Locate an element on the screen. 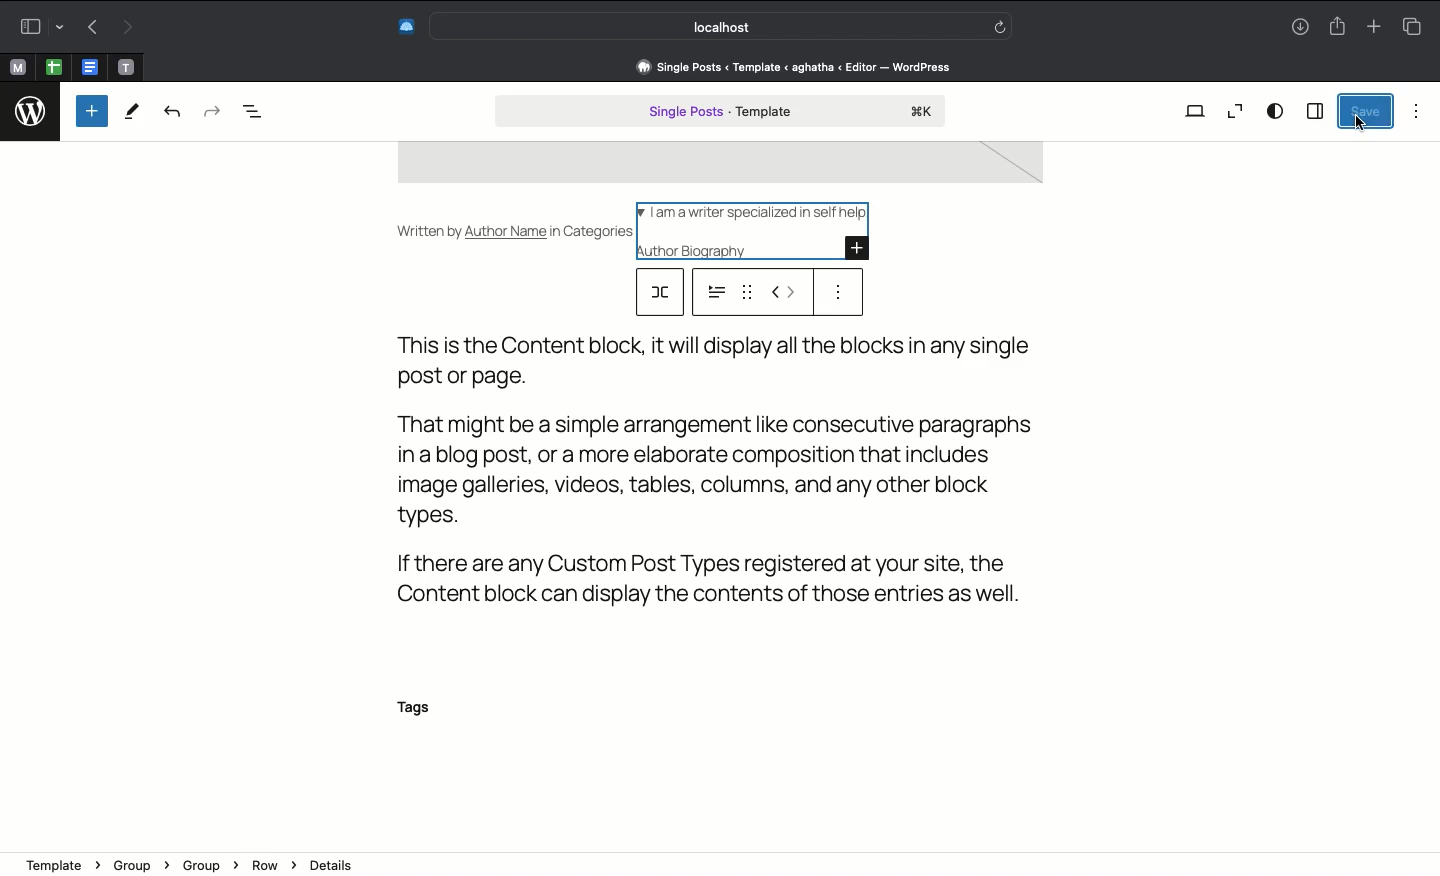 The width and height of the screenshot is (1440, 876). Add new block is located at coordinates (92, 111).